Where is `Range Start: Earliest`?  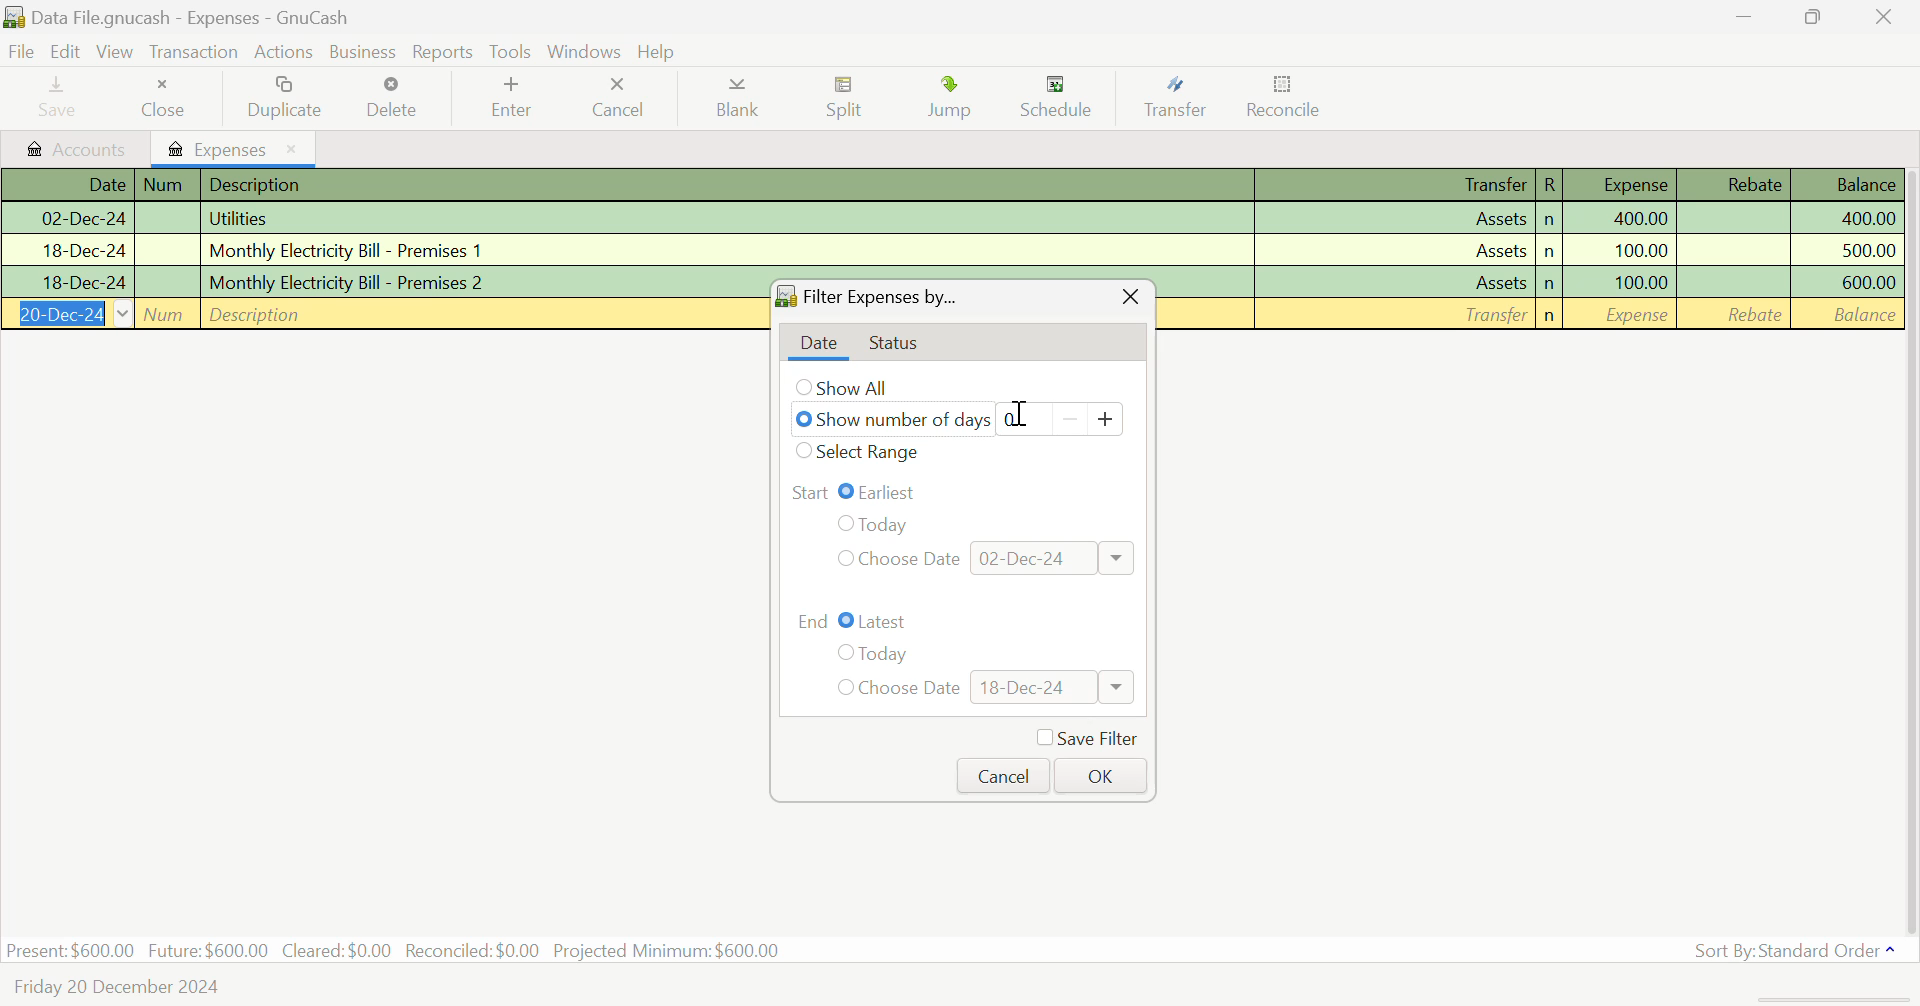 Range Start: Earliest is located at coordinates (964, 492).